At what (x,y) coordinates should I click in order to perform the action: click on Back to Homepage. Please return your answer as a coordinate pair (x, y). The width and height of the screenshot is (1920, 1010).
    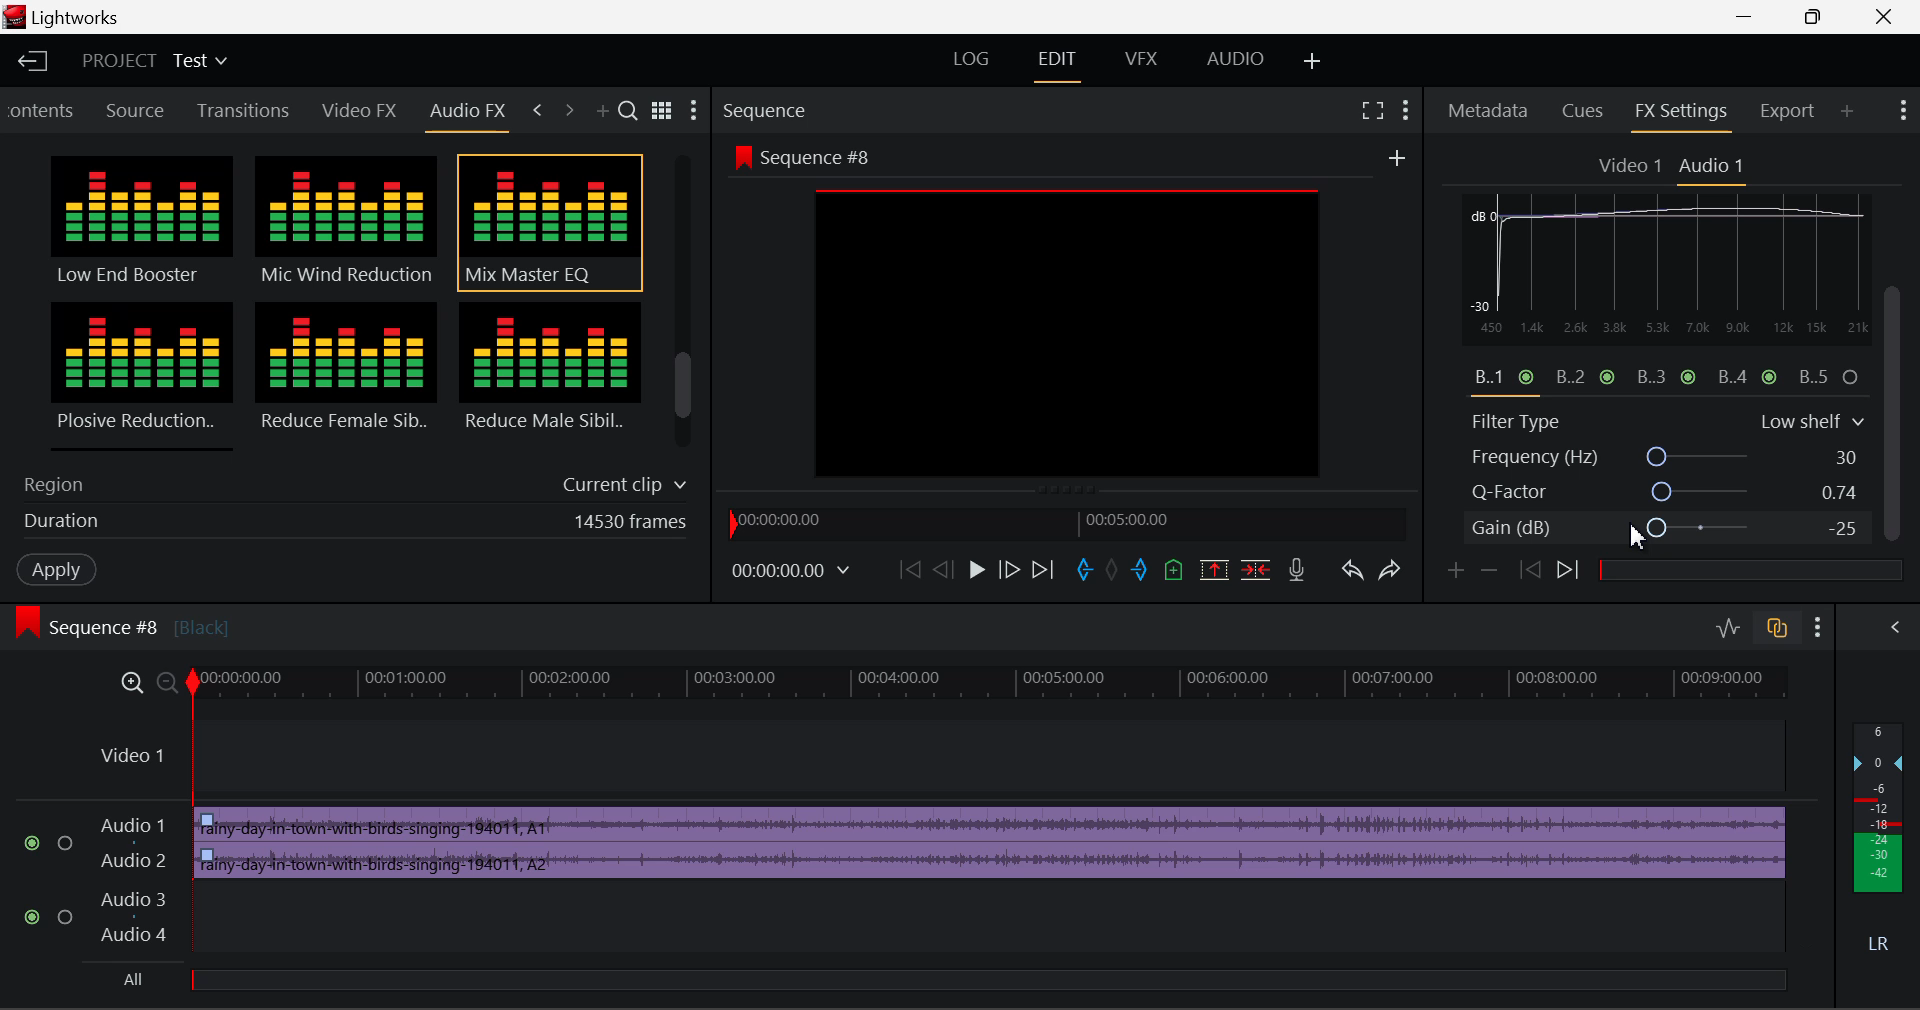
    Looking at the image, I should click on (31, 61).